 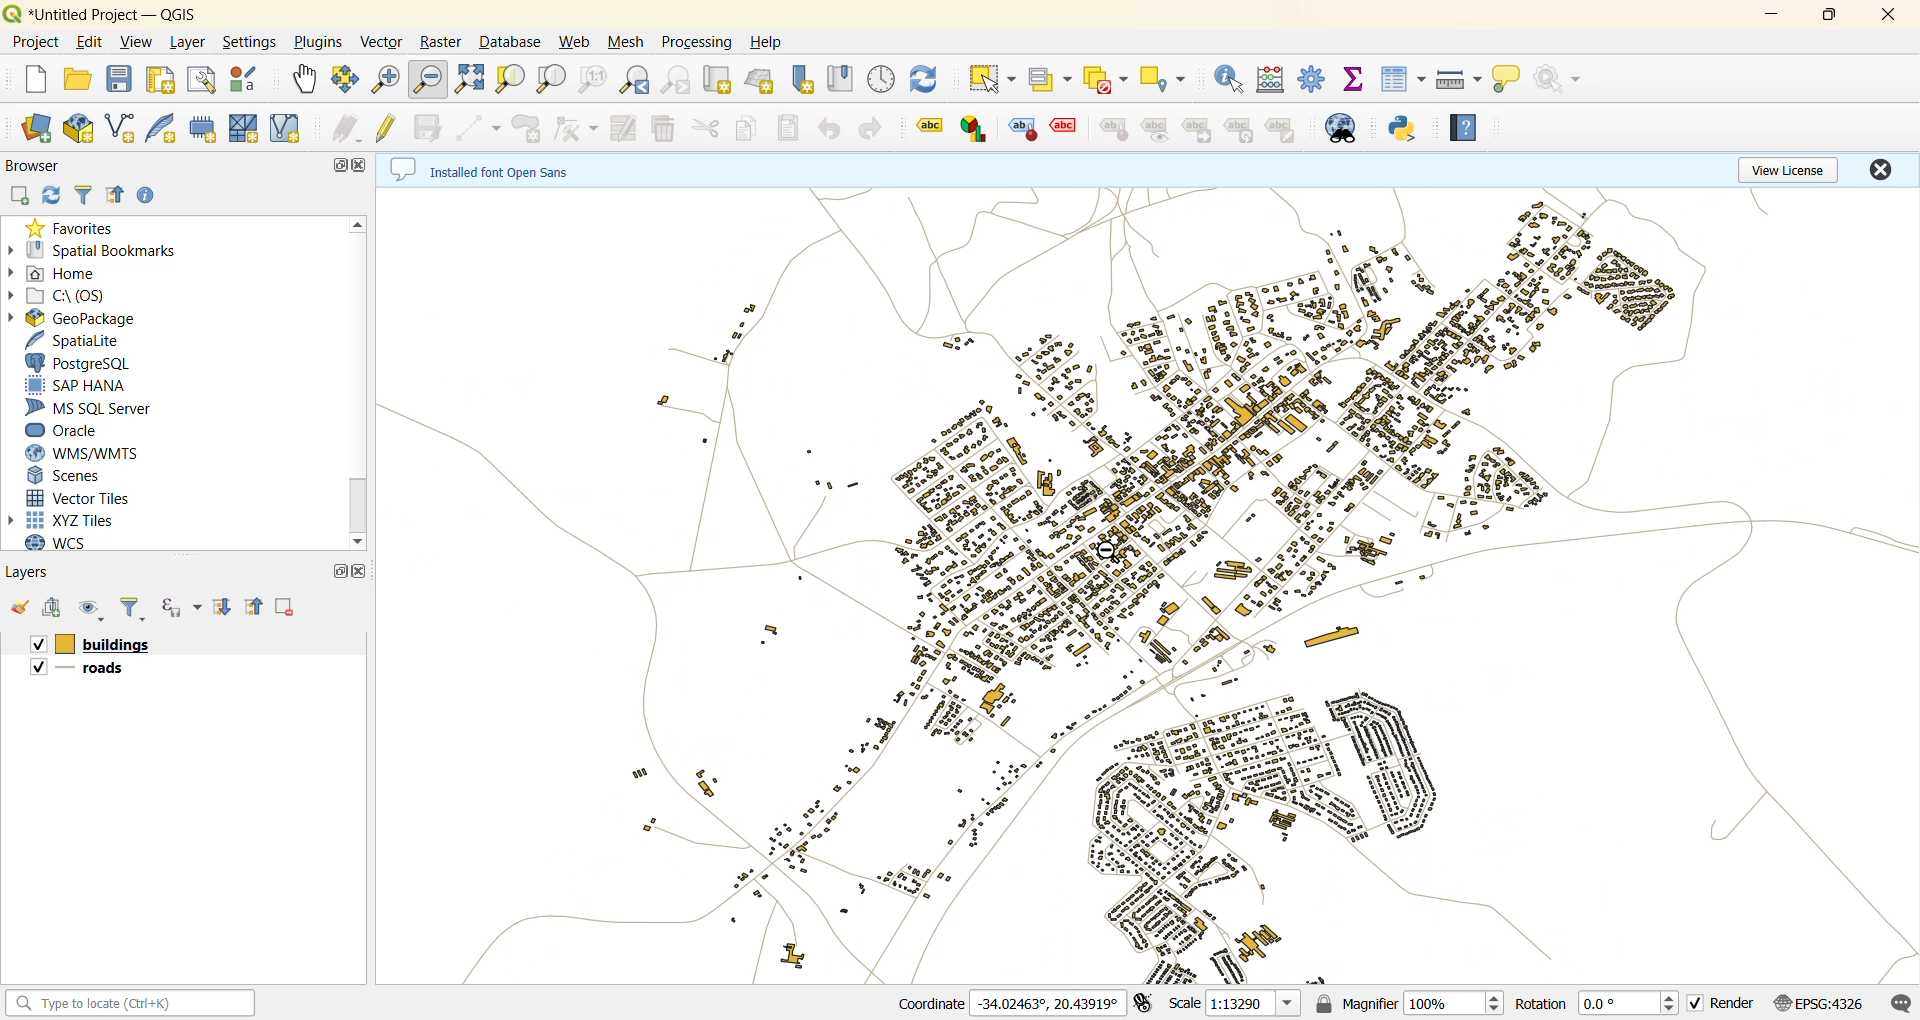 What do you see at coordinates (886, 80) in the screenshot?
I see `control panel` at bounding box center [886, 80].